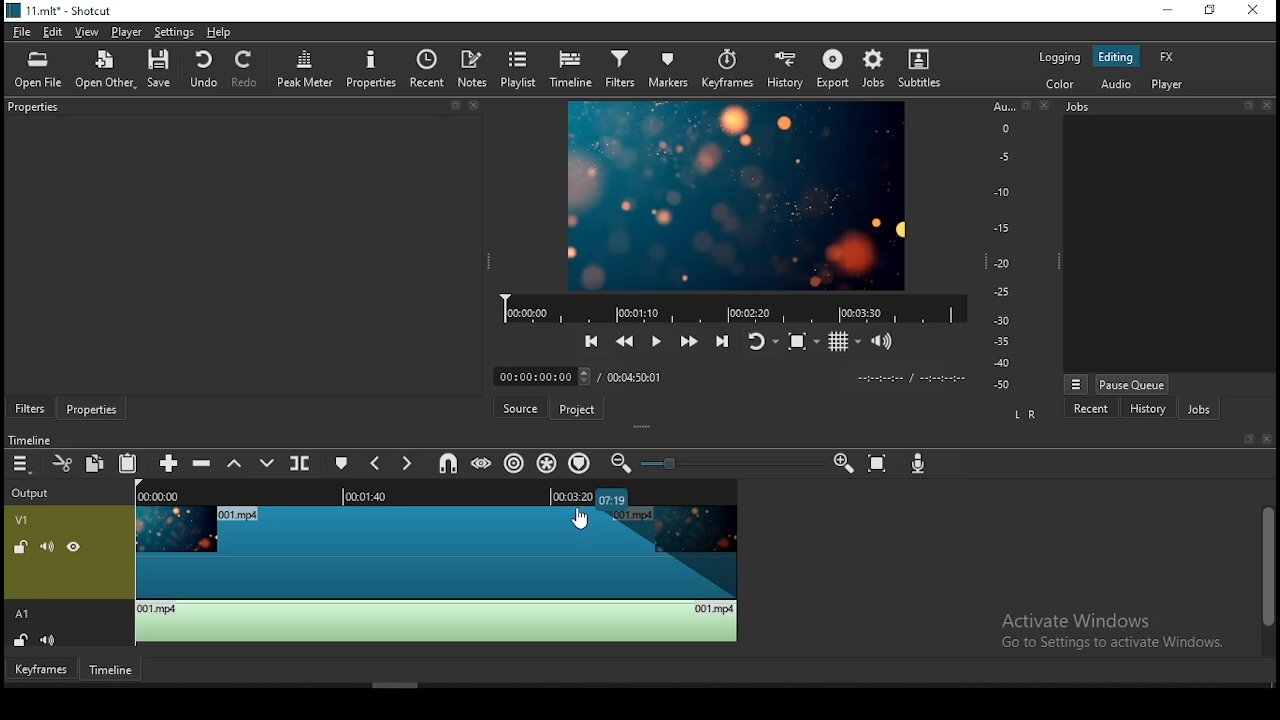  I want to click on video time, so click(170, 497).